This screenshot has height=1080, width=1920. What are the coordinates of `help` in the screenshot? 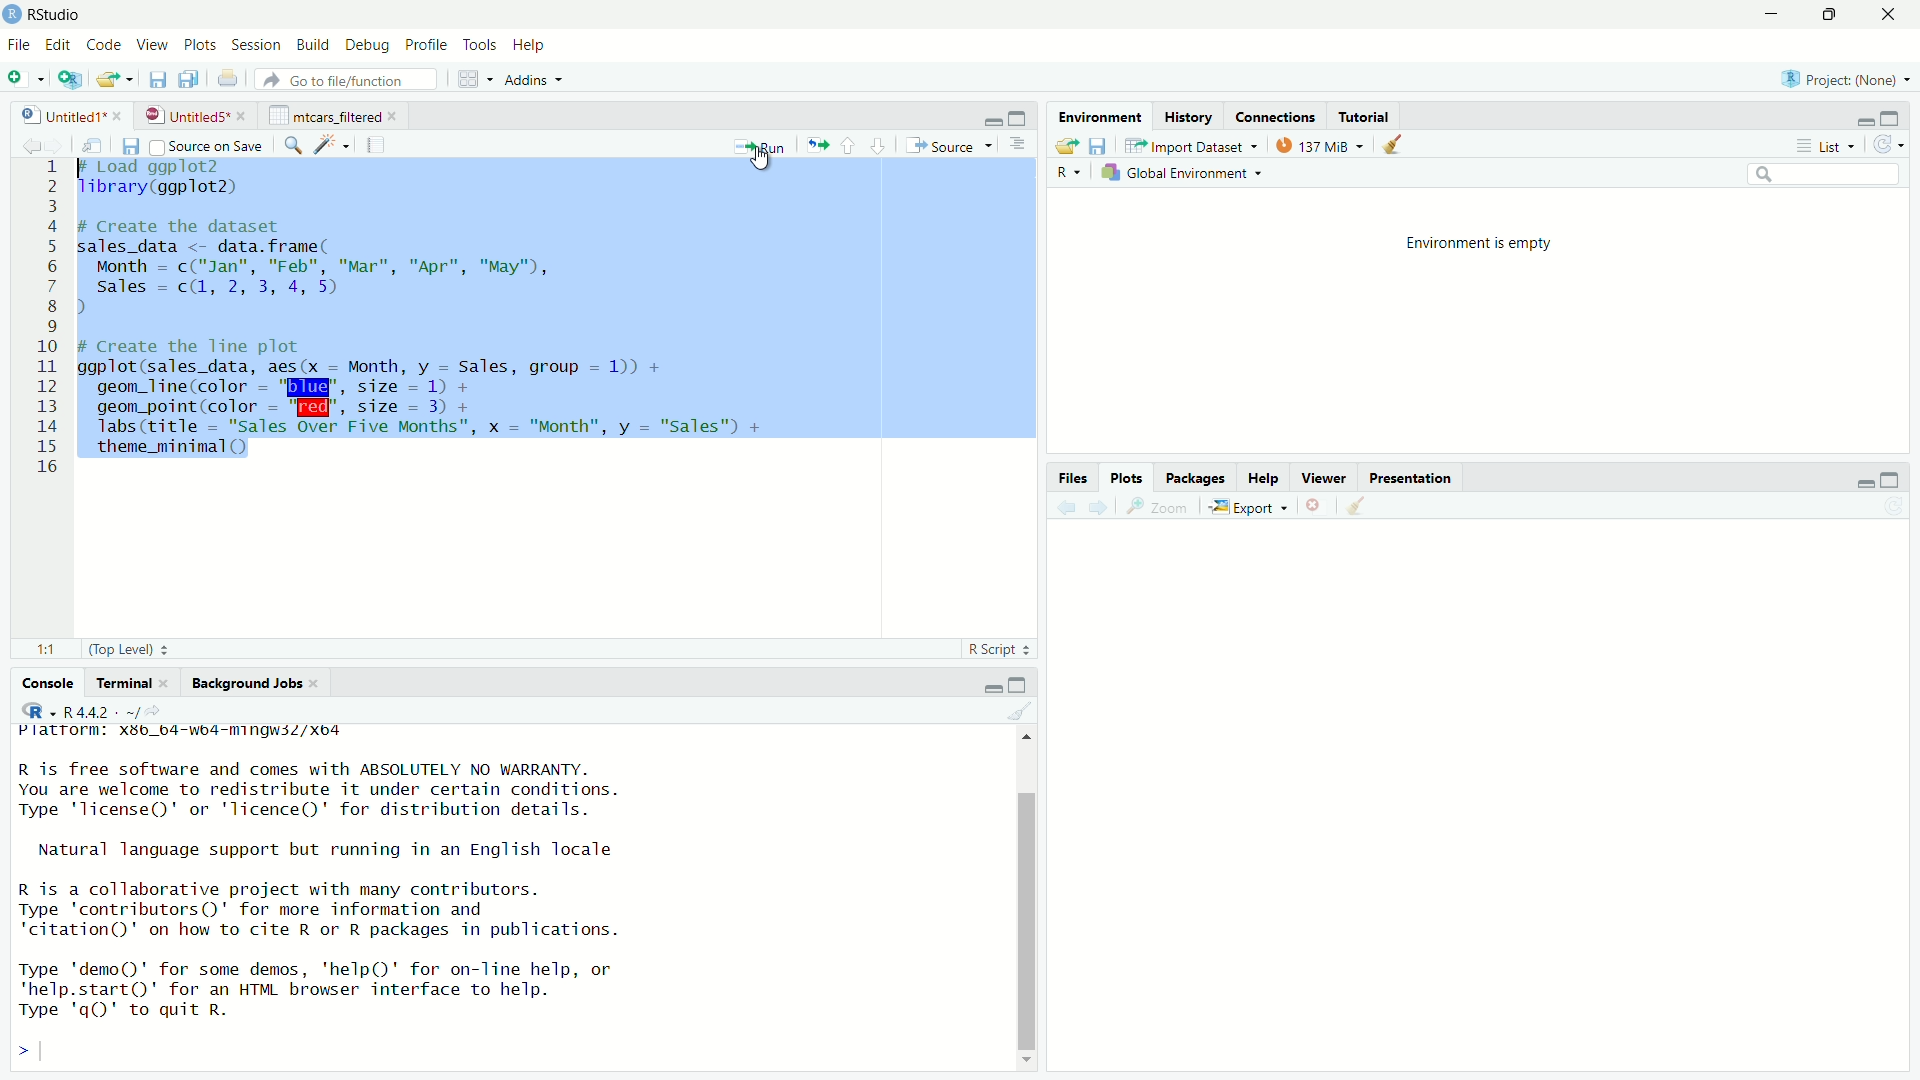 It's located at (1265, 479).